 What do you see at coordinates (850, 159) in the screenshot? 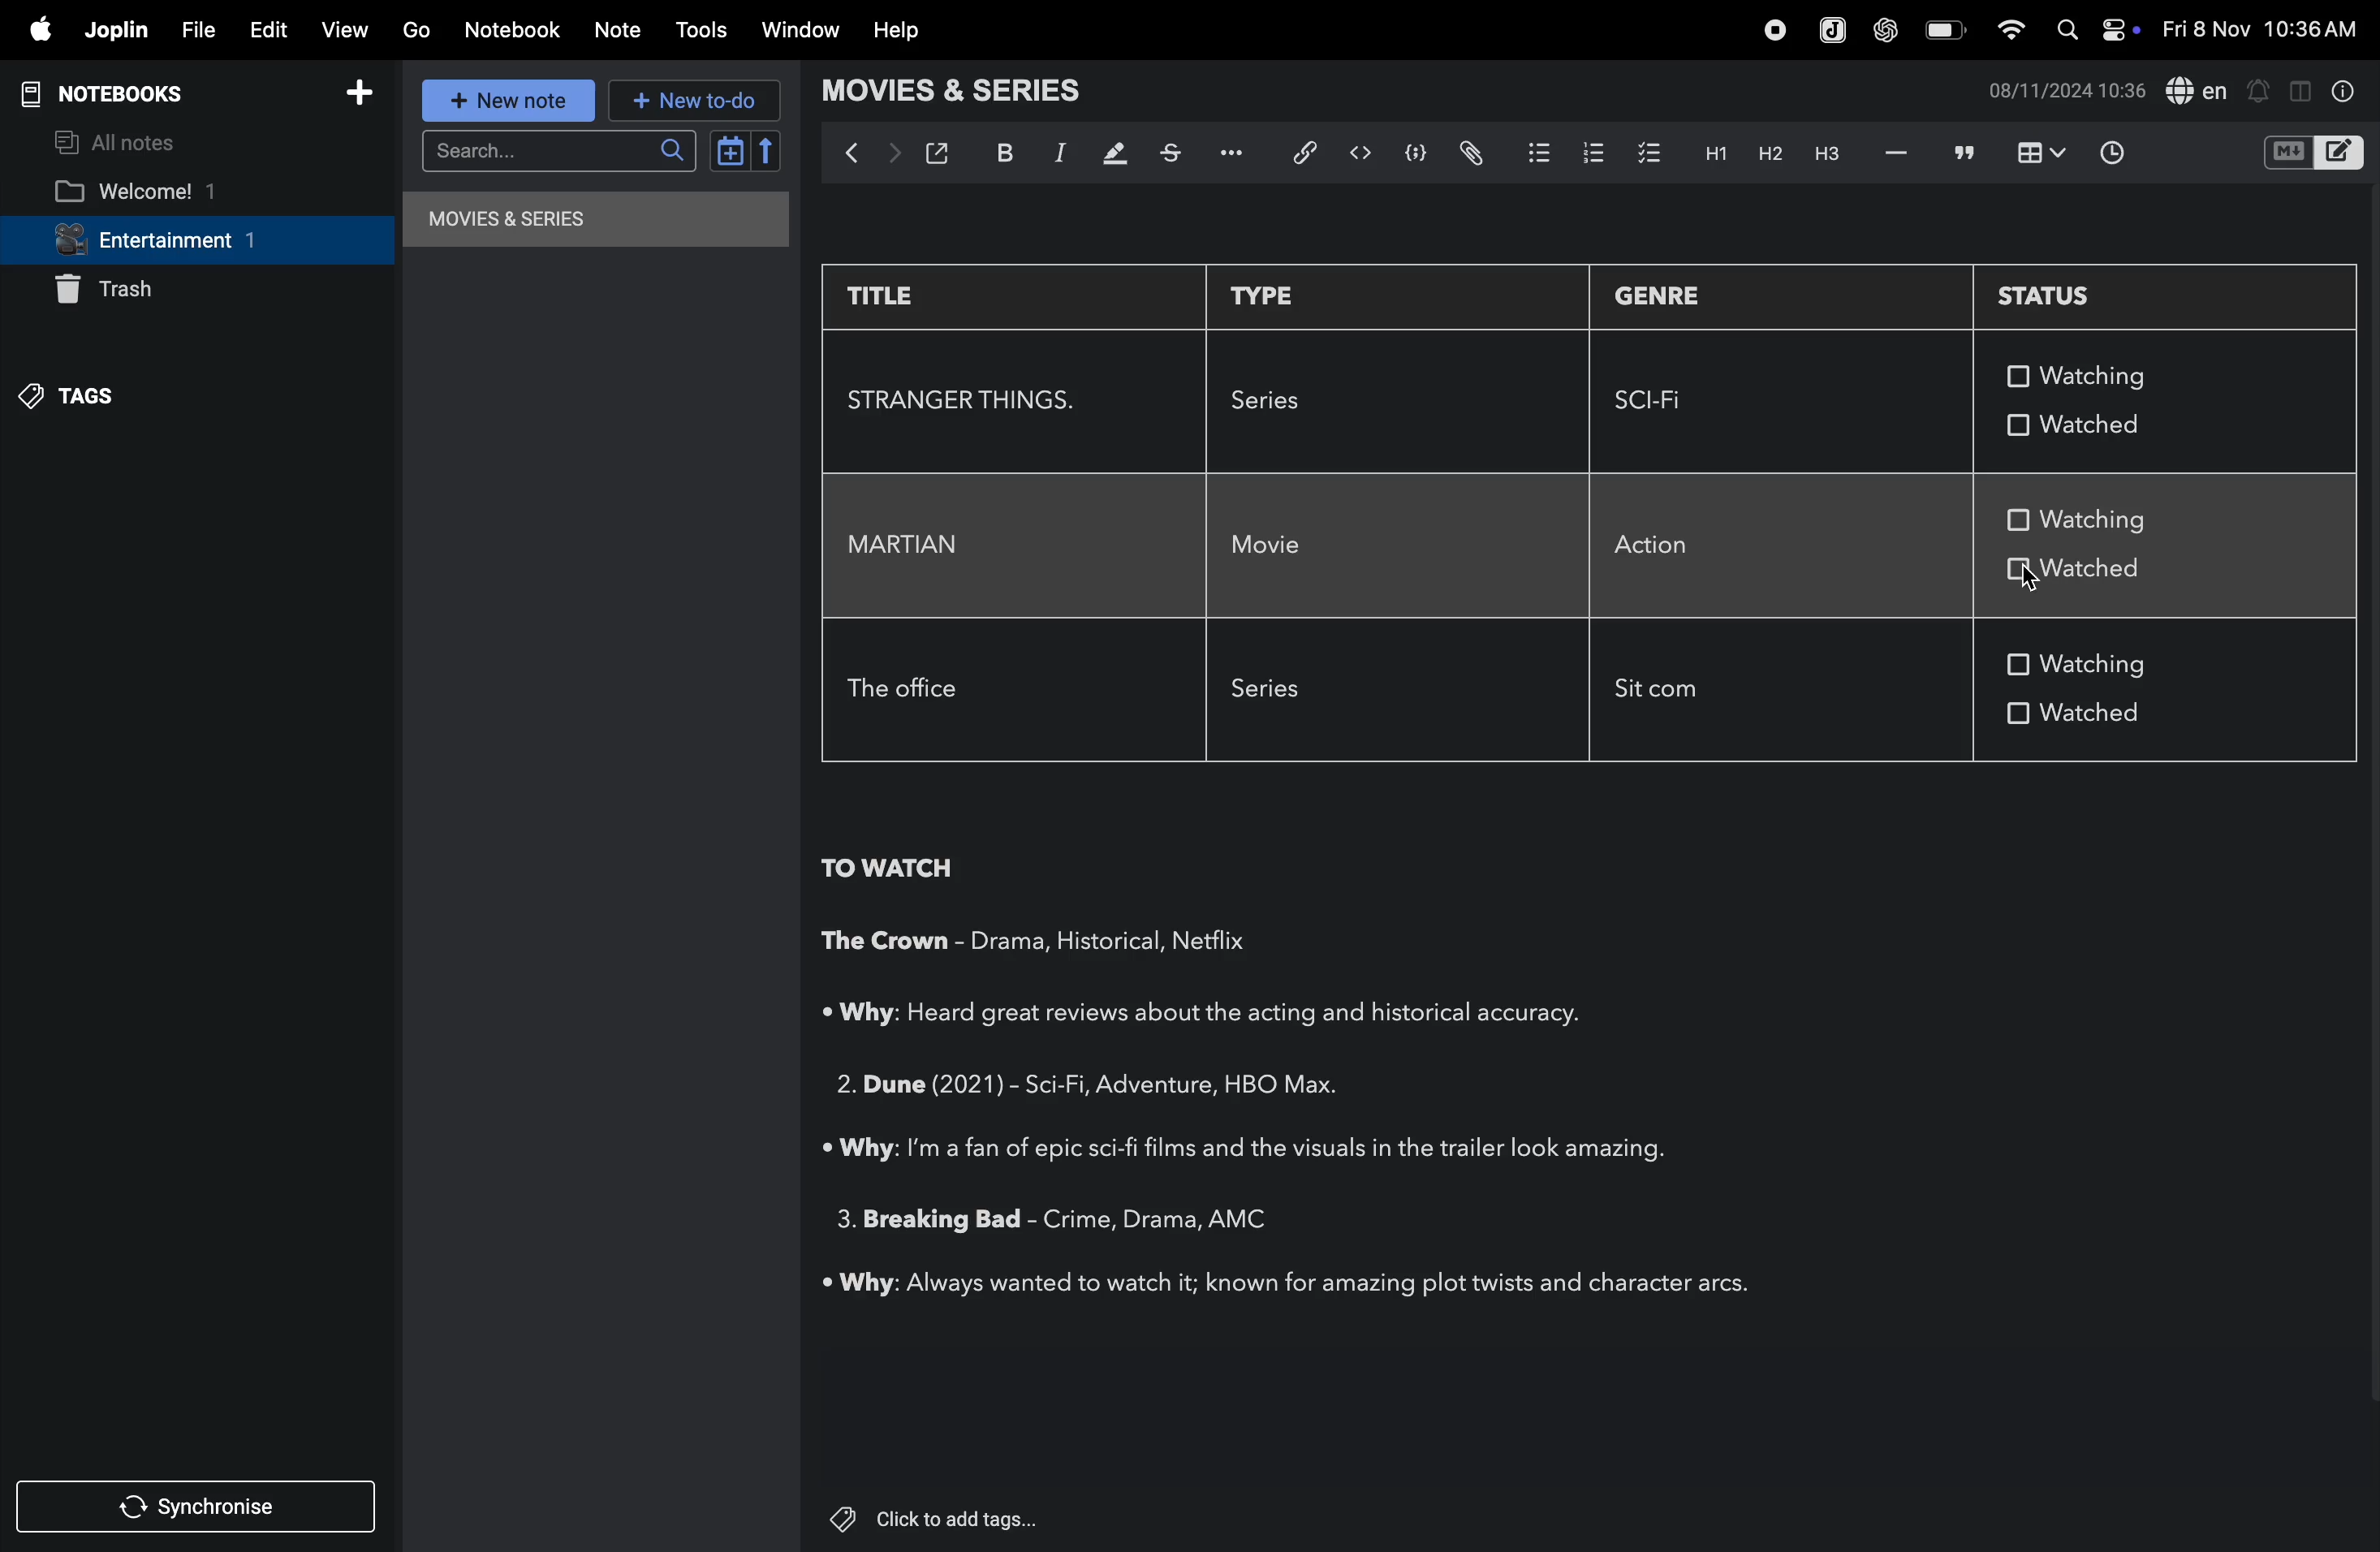
I see `backward` at bounding box center [850, 159].